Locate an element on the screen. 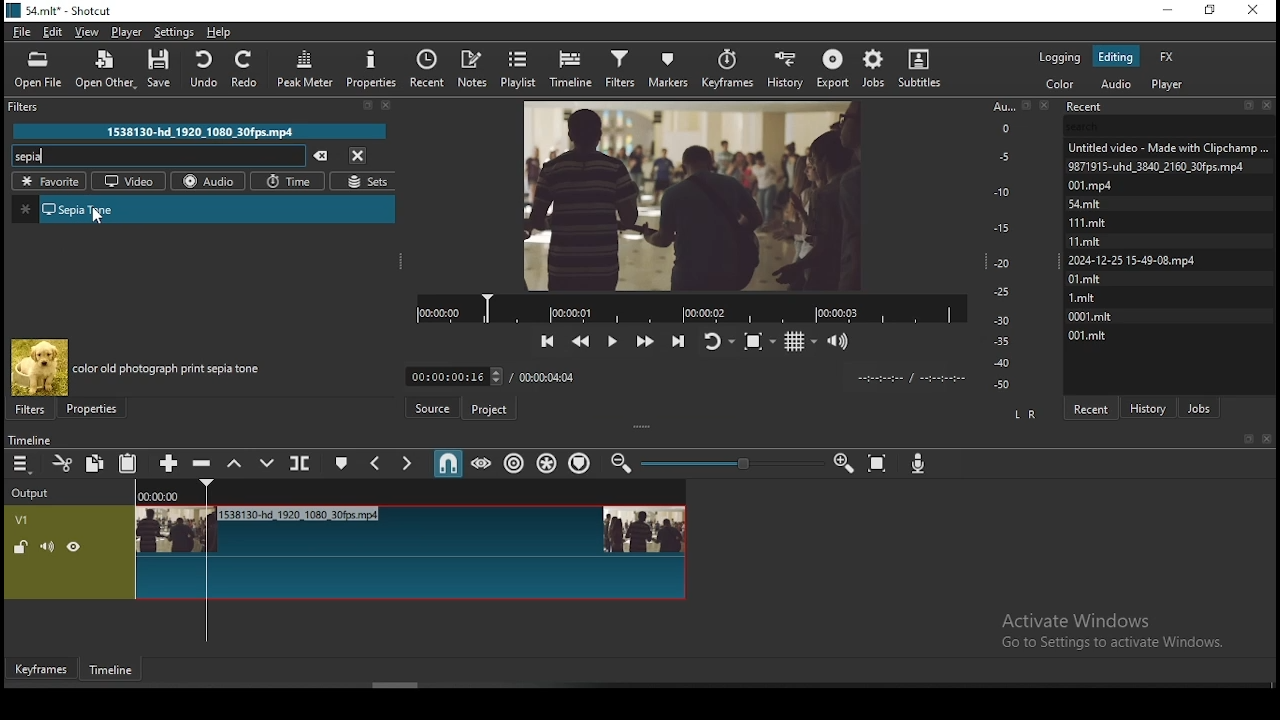 The height and width of the screenshot is (720, 1280). Recent is located at coordinates (1171, 104).